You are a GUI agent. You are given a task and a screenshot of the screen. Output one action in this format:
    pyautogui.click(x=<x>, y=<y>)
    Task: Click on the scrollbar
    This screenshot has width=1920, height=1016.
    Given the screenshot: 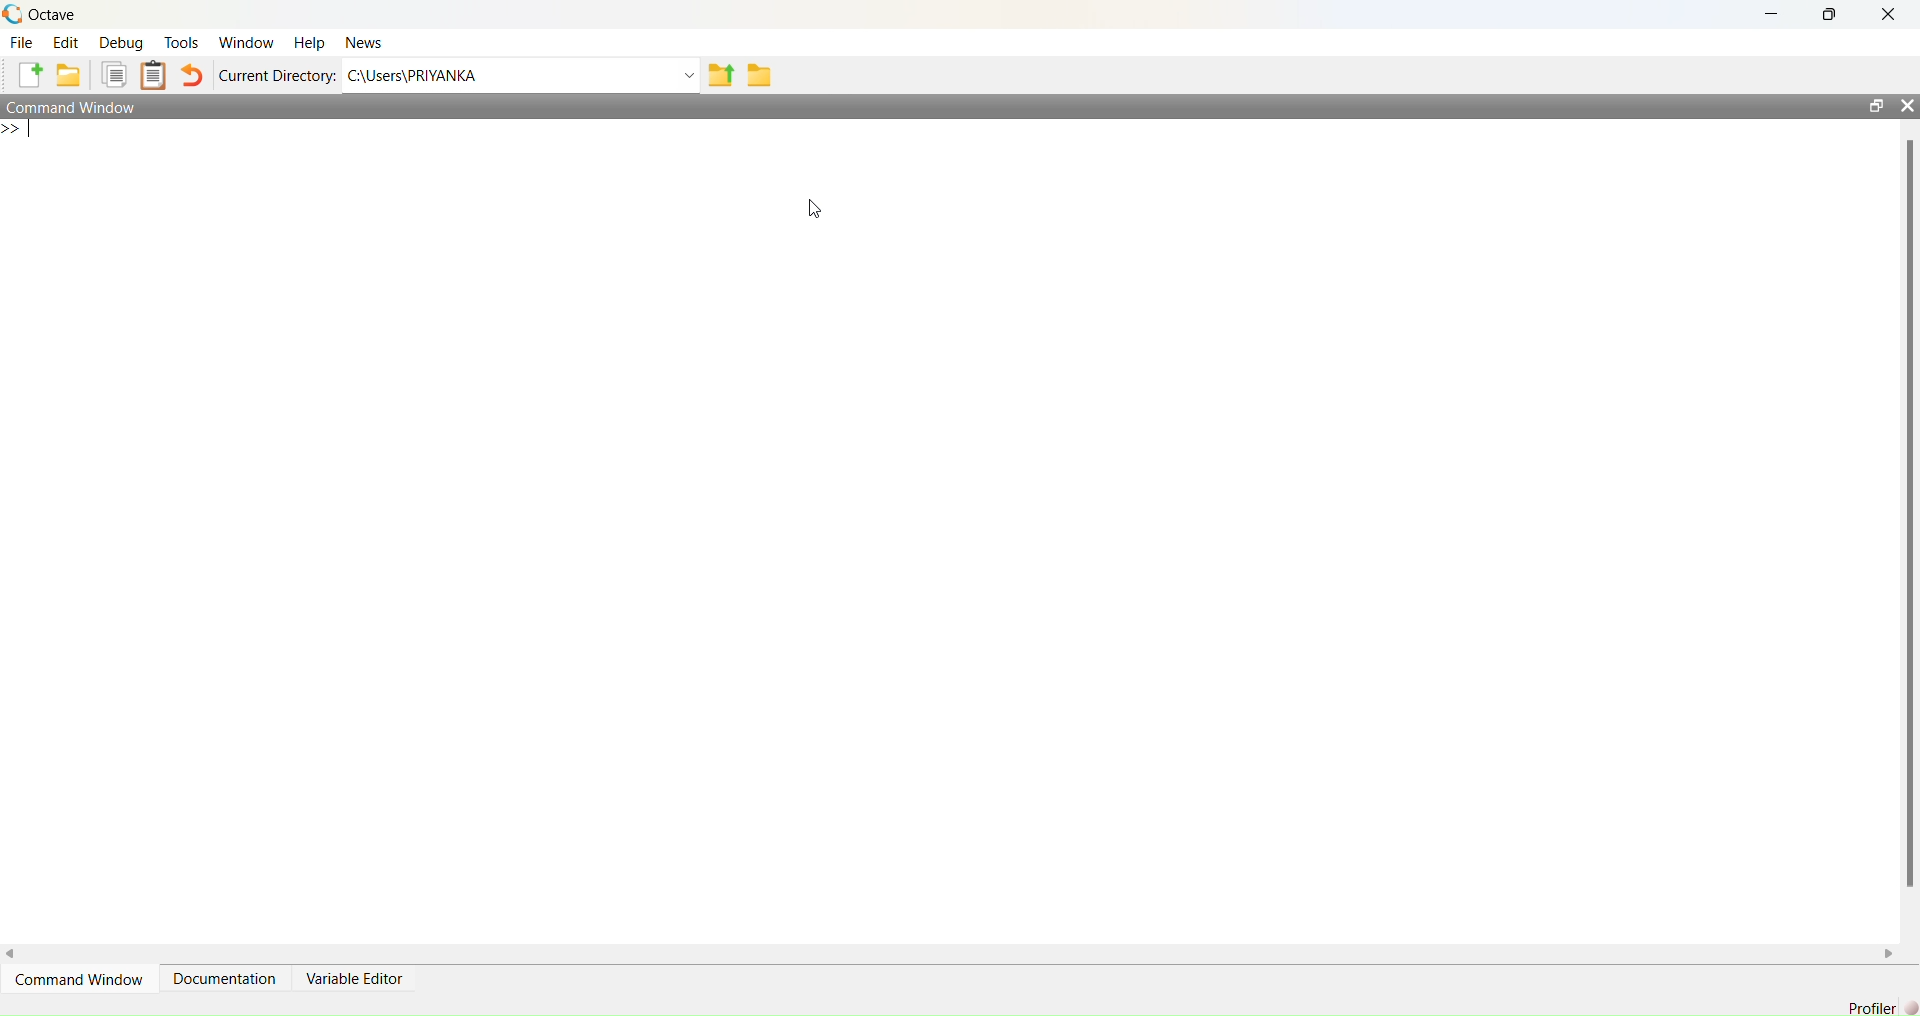 What is the action you would take?
    pyautogui.click(x=1908, y=520)
    